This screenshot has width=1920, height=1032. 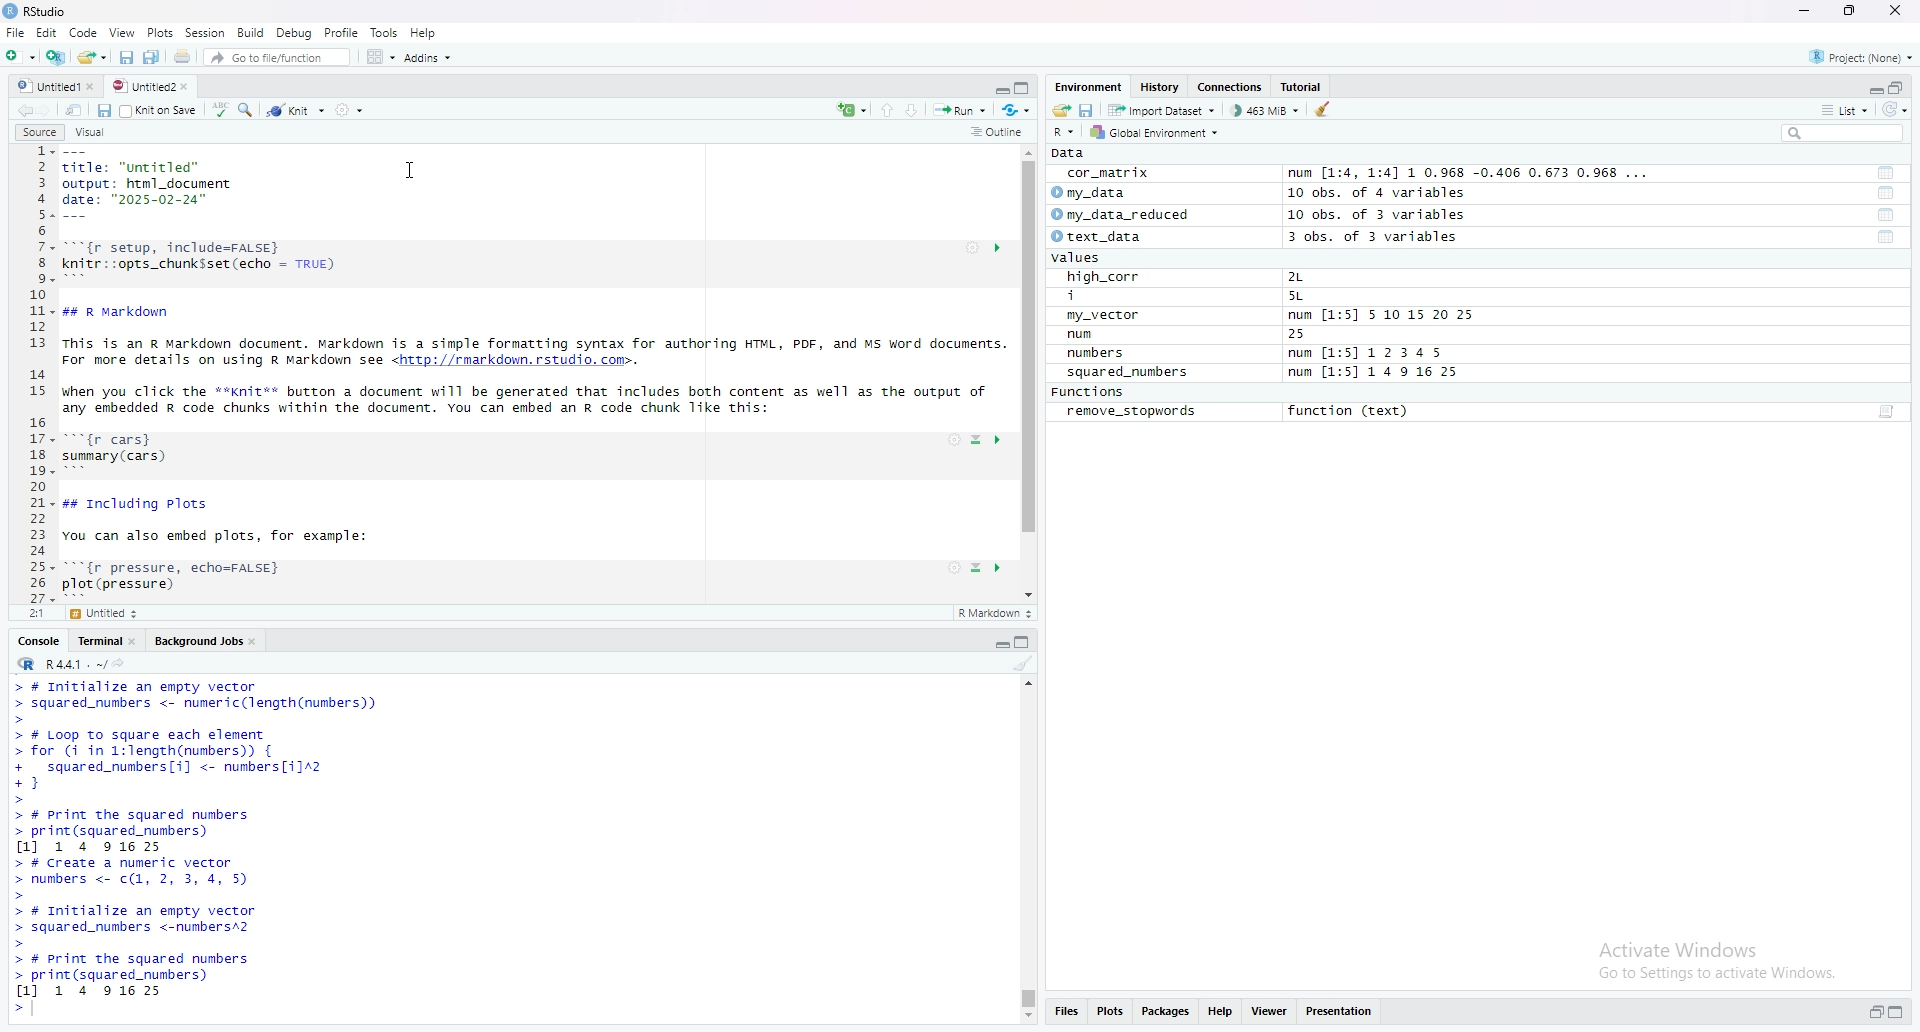 What do you see at coordinates (1152, 133) in the screenshot?
I see `Global Environments` at bounding box center [1152, 133].